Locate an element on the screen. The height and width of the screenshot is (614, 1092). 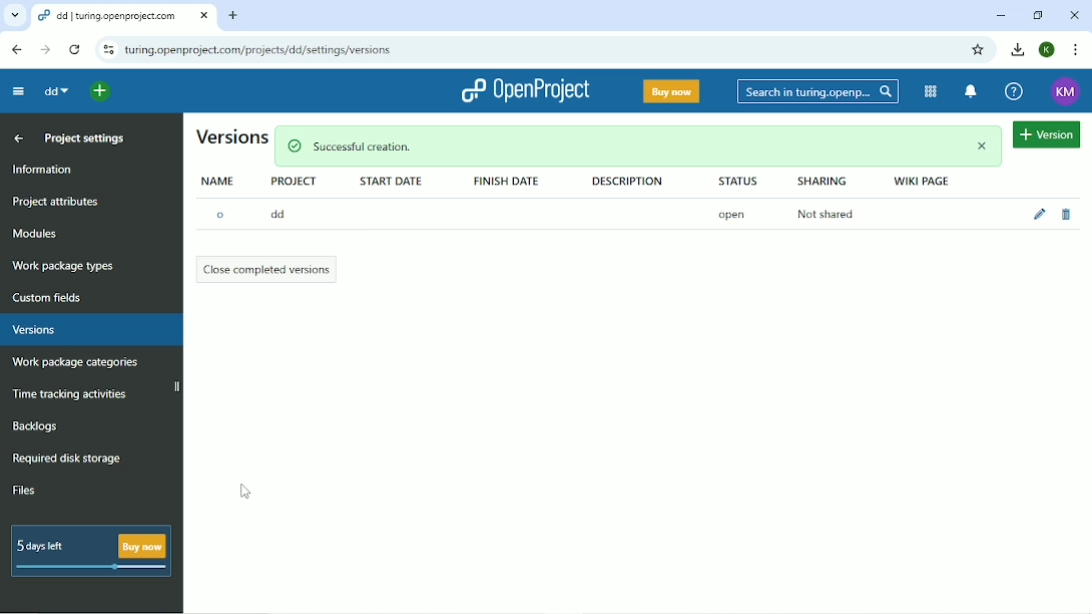
Current tab is located at coordinates (124, 16).